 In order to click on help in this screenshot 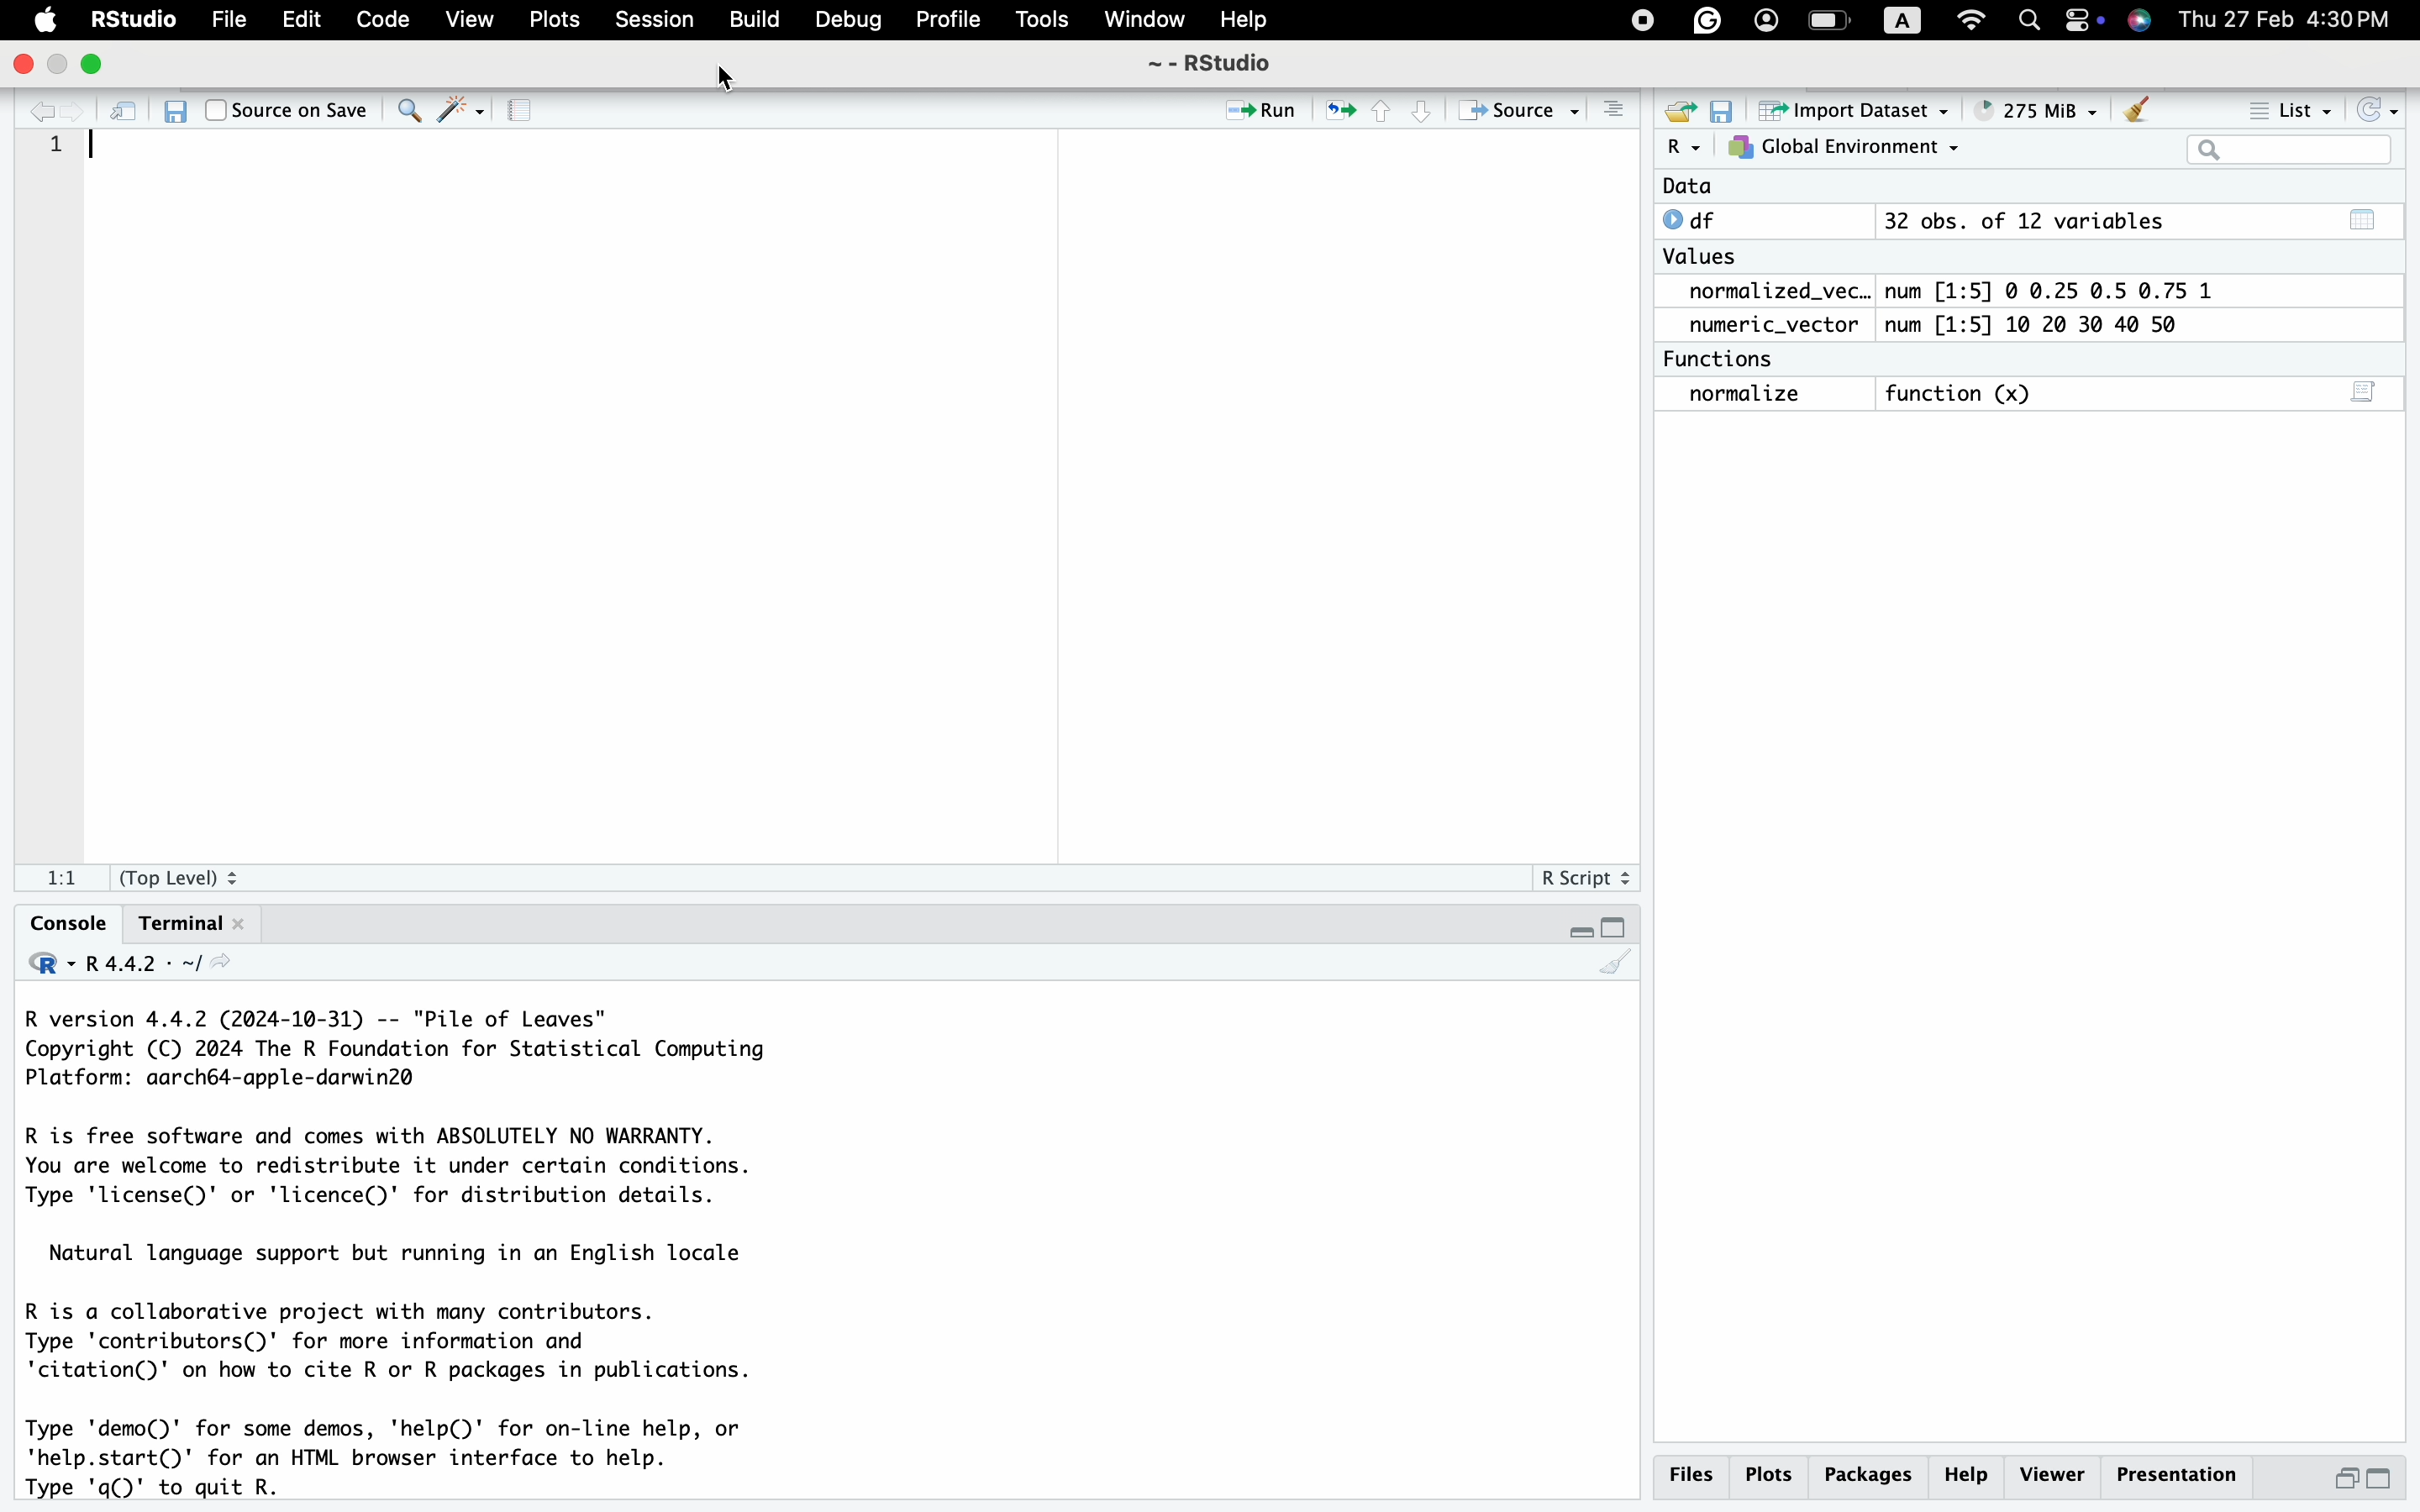, I will do `click(1238, 18)`.